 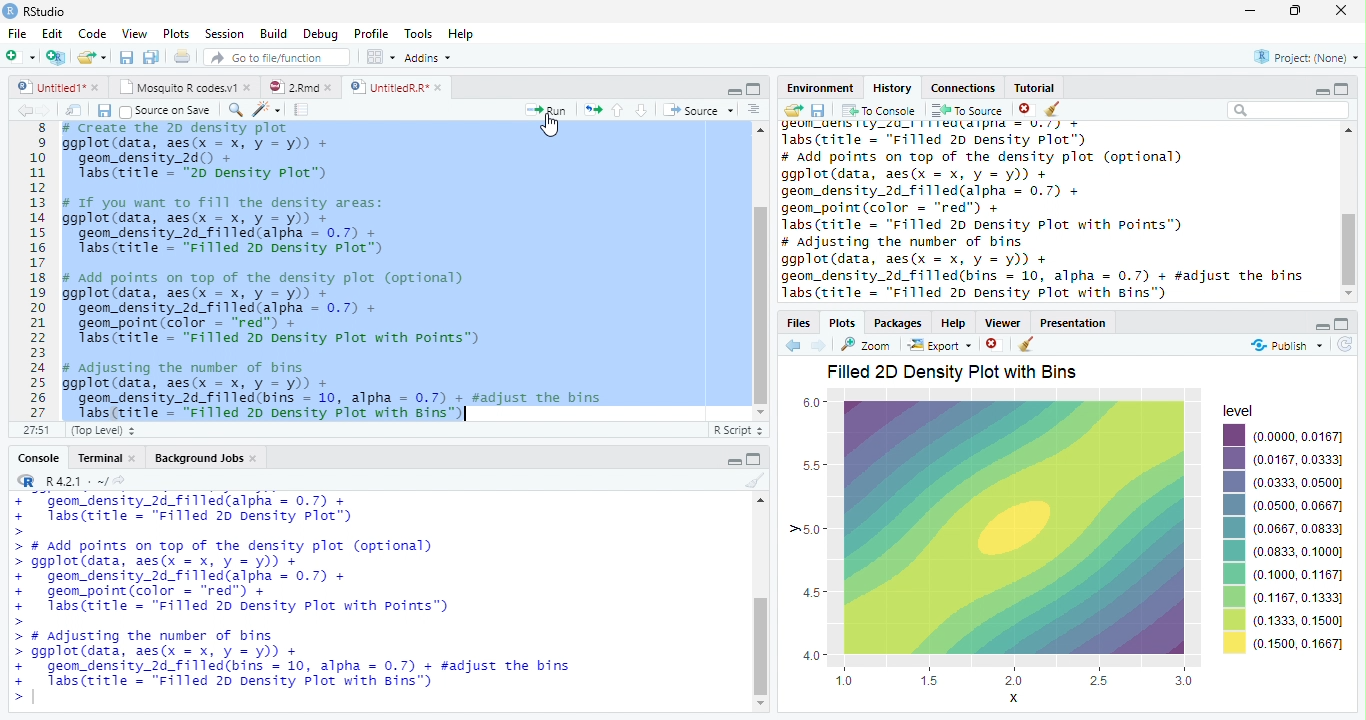 What do you see at coordinates (955, 373) in the screenshot?
I see `Filled 2D Density Plot with Bins` at bounding box center [955, 373].